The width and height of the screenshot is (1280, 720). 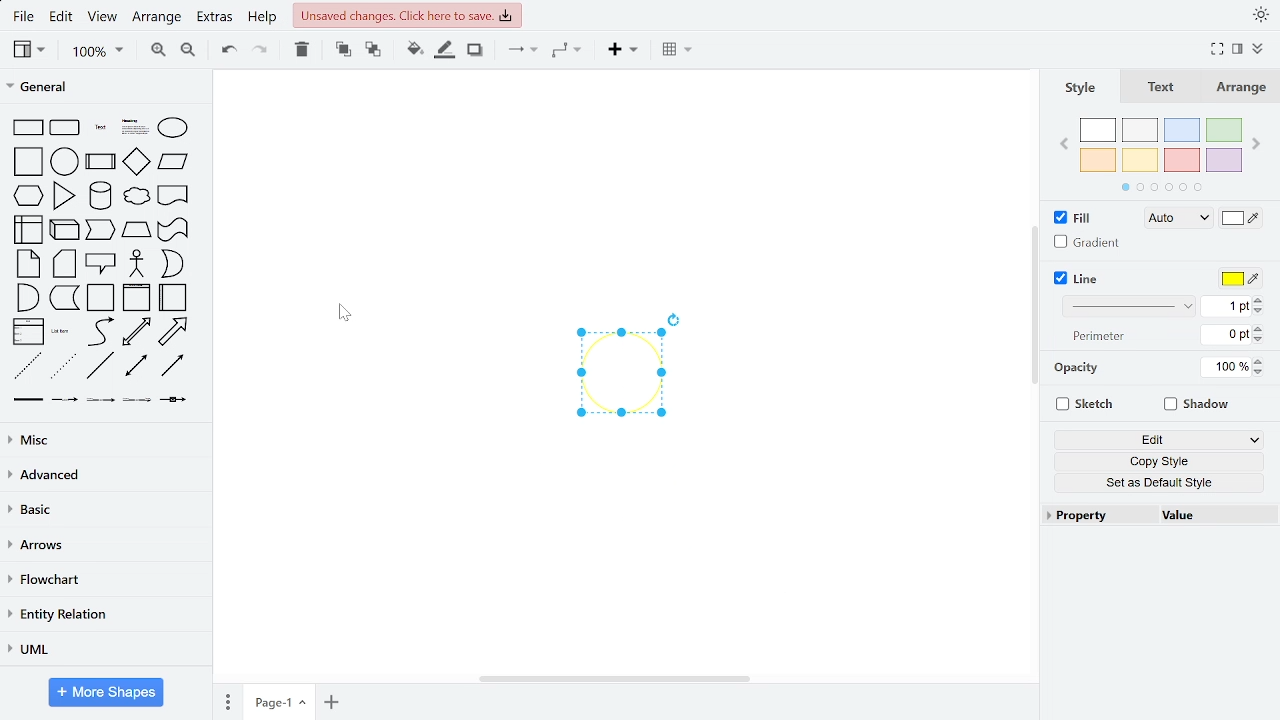 What do you see at coordinates (1240, 218) in the screenshot?
I see `fill color` at bounding box center [1240, 218].